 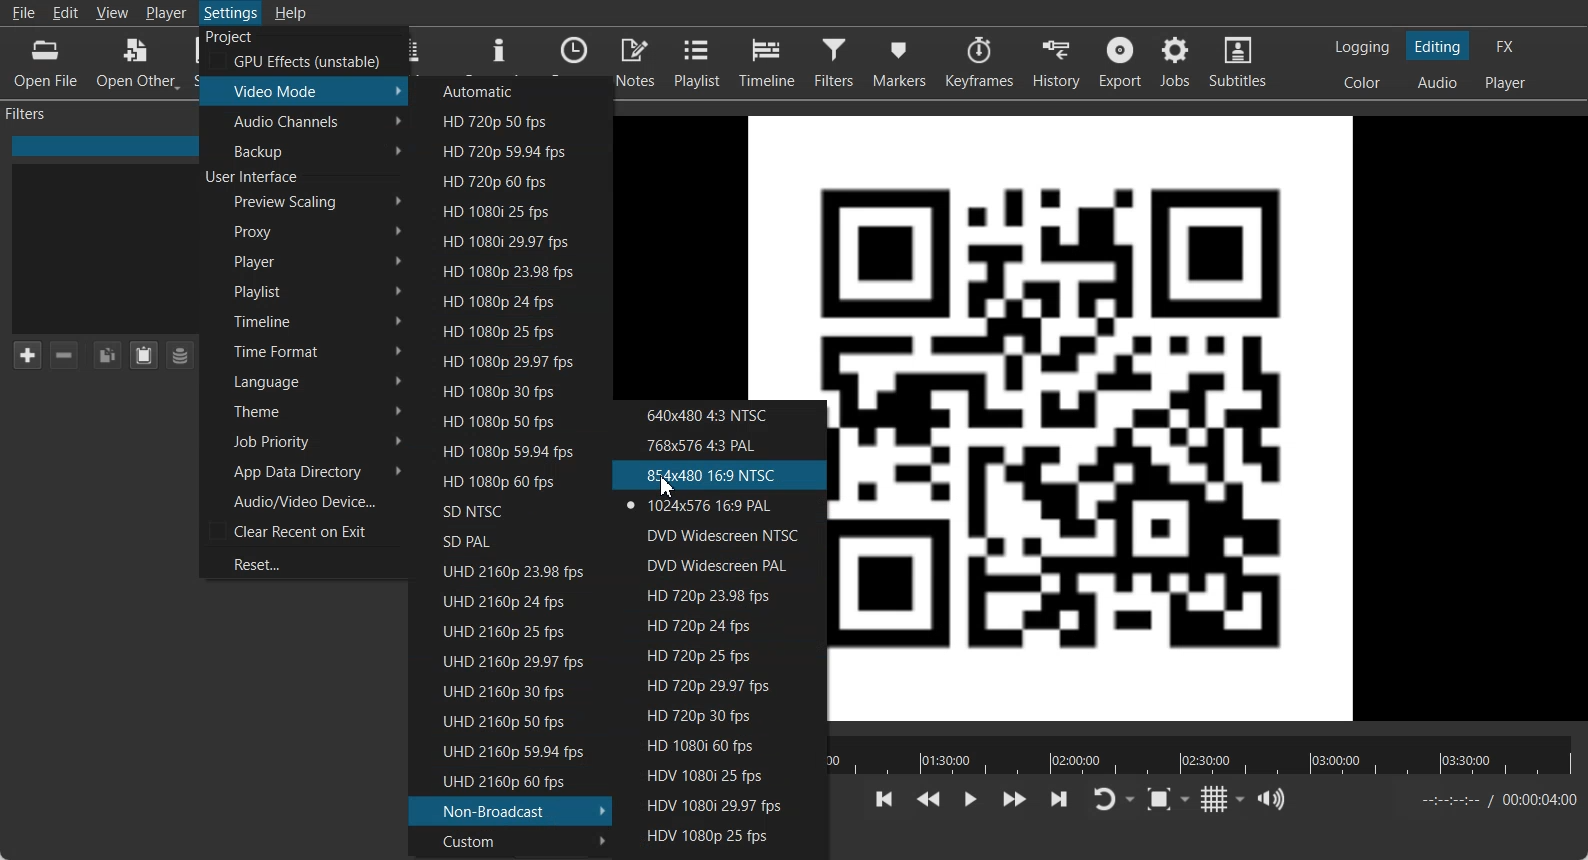 What do you see at coordinates (1120, 62) in the screenshot?
I see `Export` at bounding box center [1120, 62].